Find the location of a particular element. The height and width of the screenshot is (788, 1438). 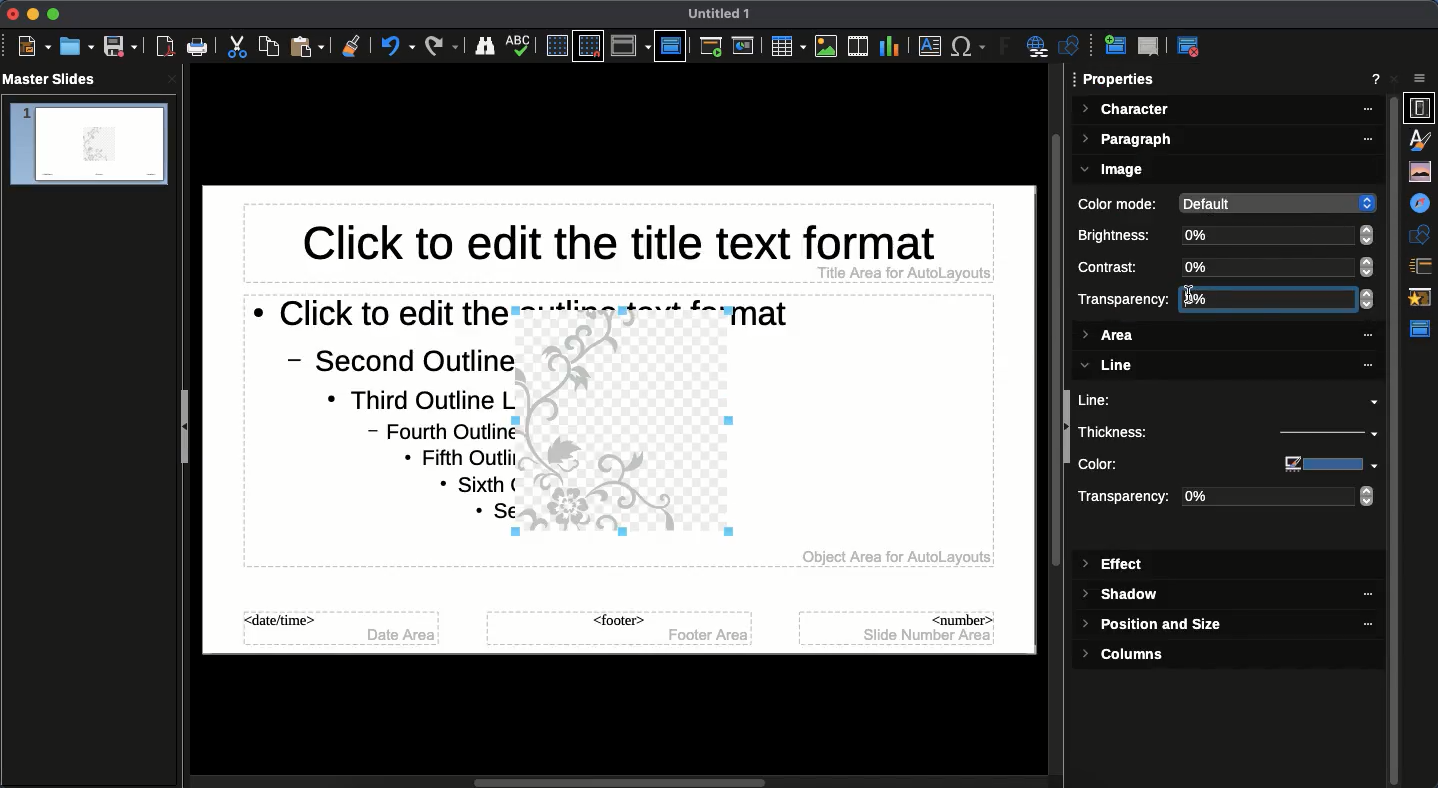

Textbox is located at coordinates (927, 47).